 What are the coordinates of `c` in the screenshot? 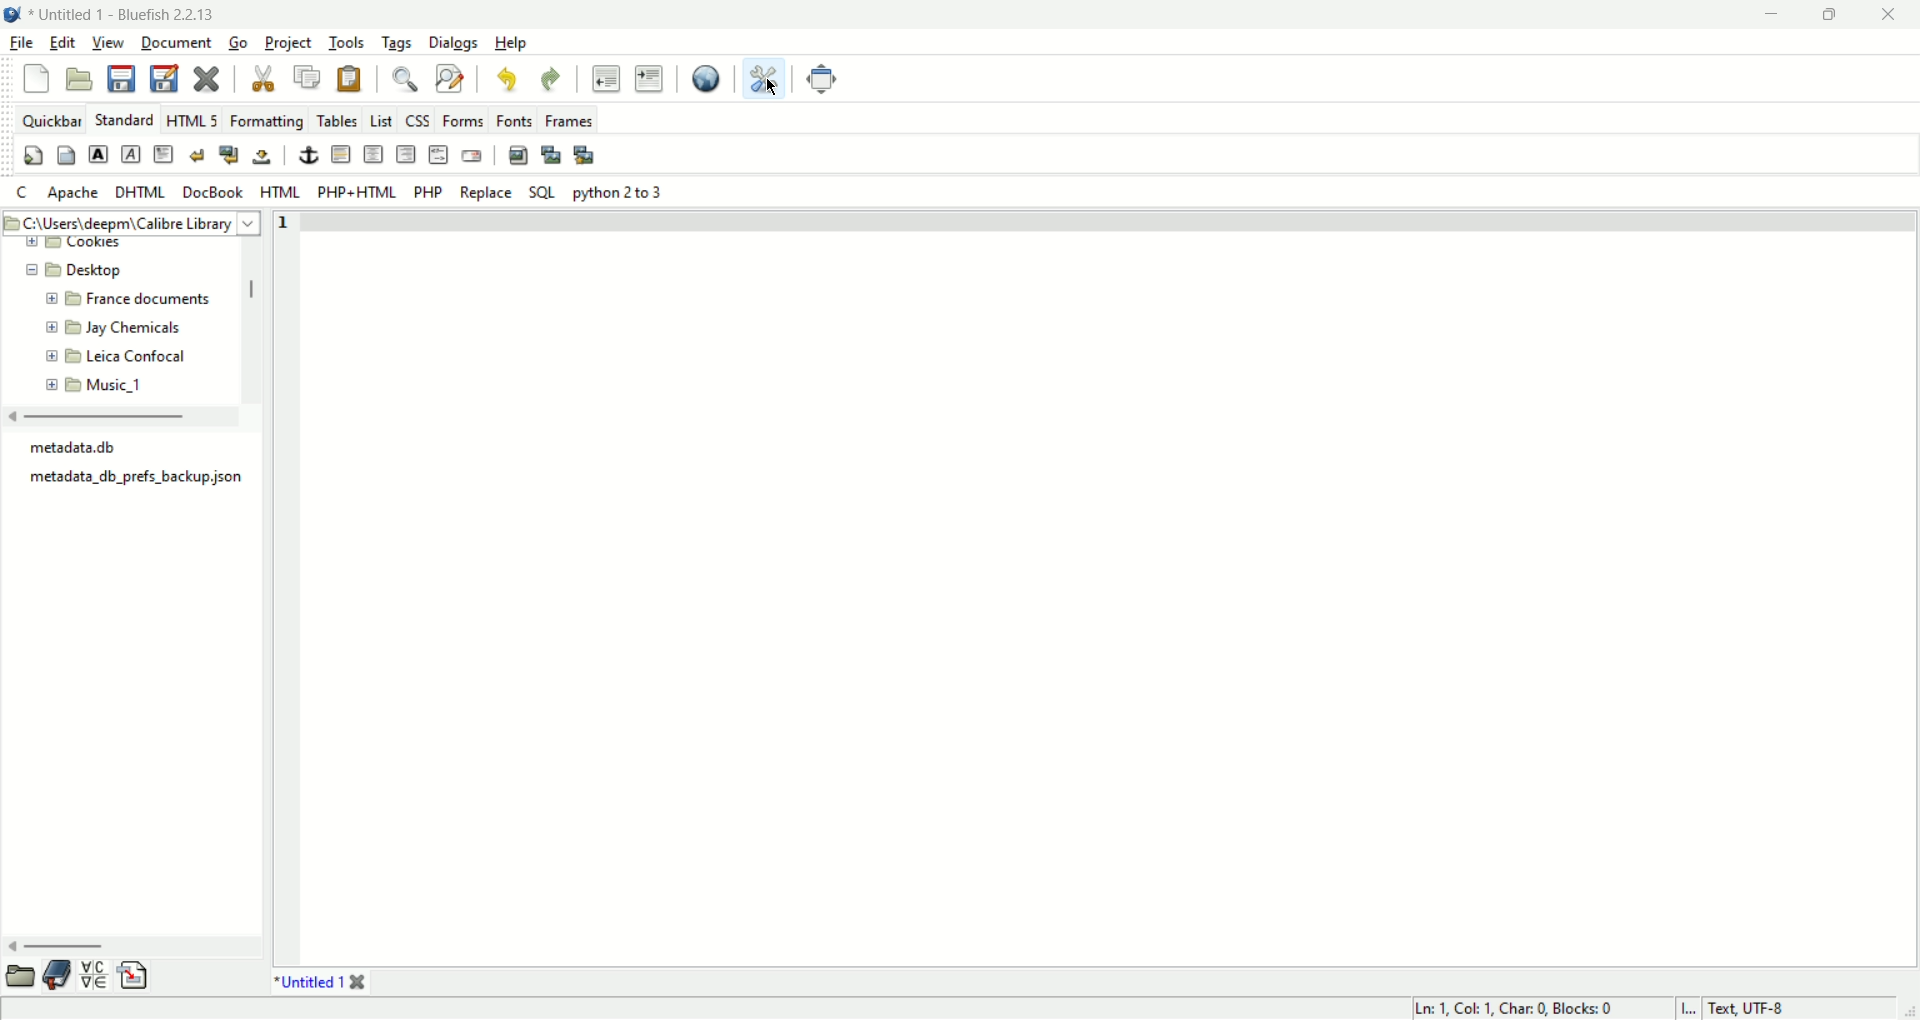 It's located at (23, 193).